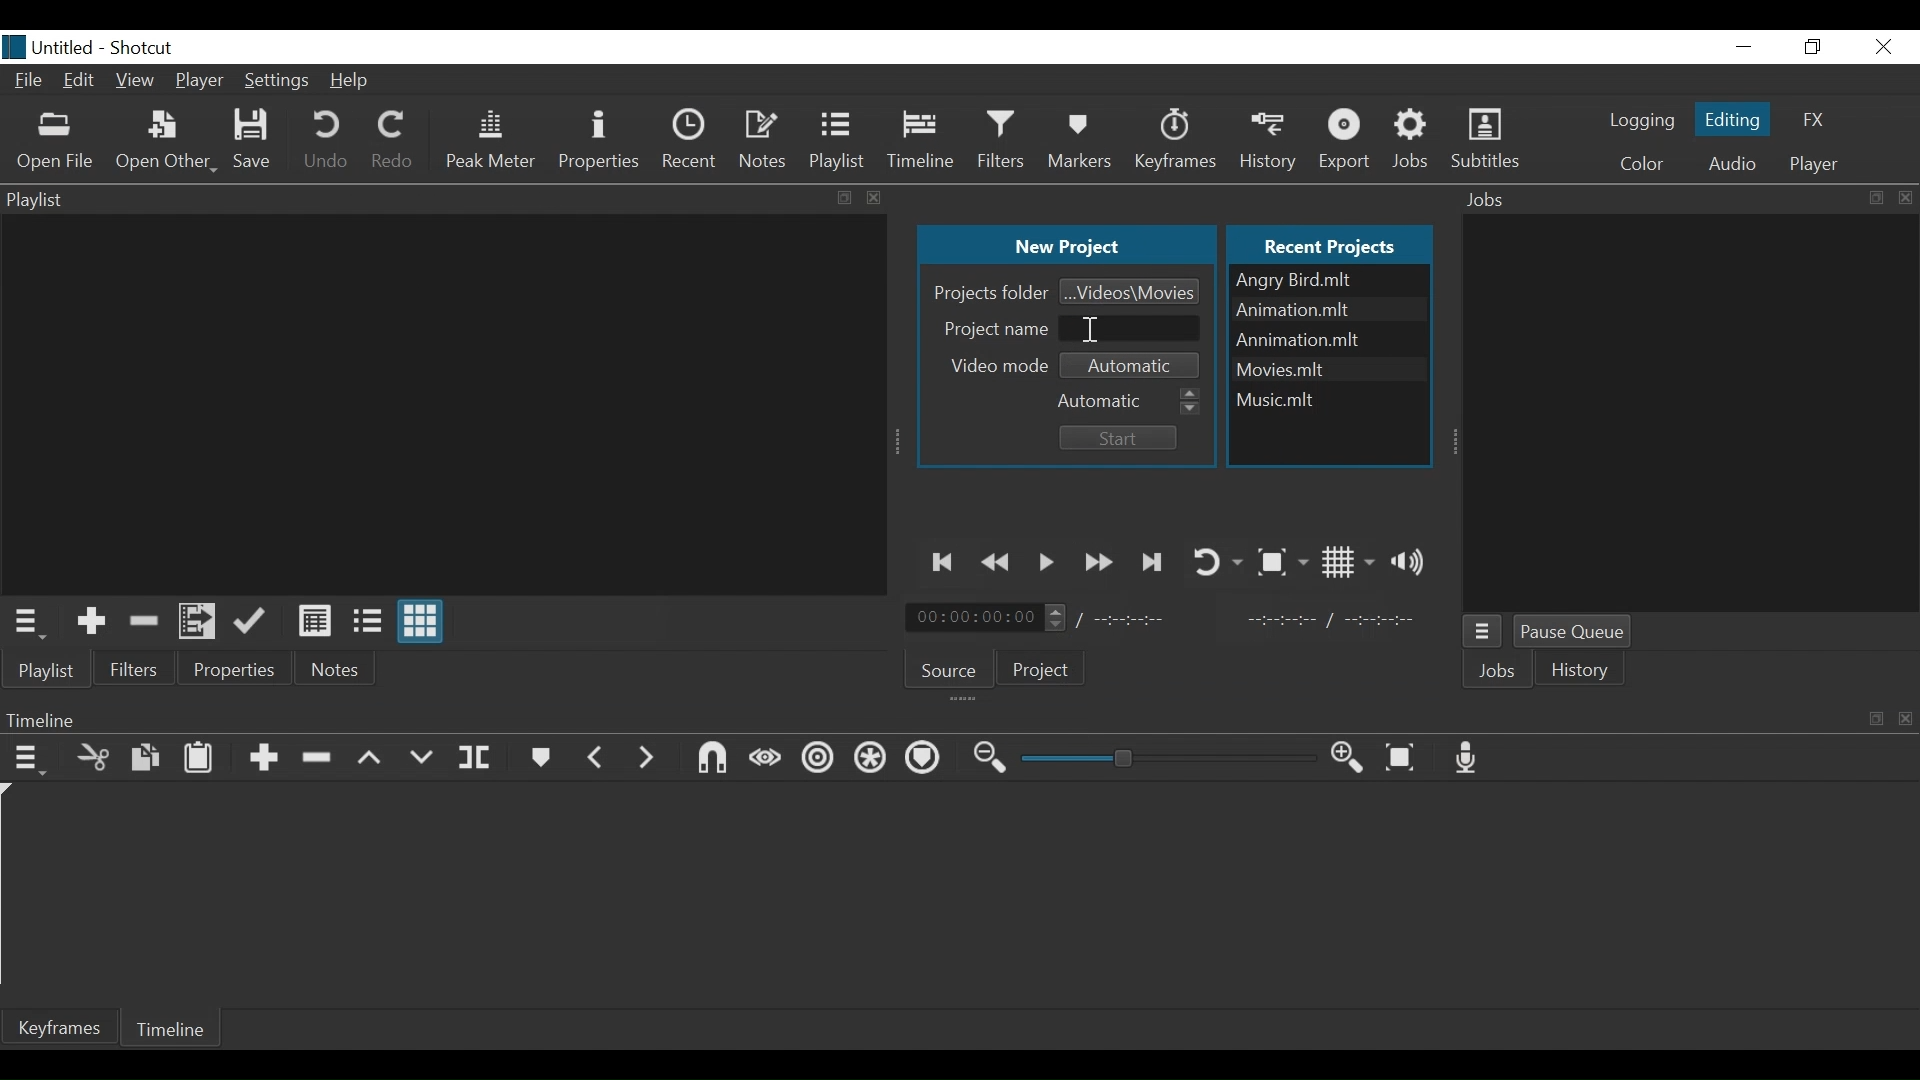 The width and height of the screenshot is (1920, 1080). What do you see at coordinates (1580, 634) in the screenshot?
I see `Pause Queue` at bounding box center [1580, 634].